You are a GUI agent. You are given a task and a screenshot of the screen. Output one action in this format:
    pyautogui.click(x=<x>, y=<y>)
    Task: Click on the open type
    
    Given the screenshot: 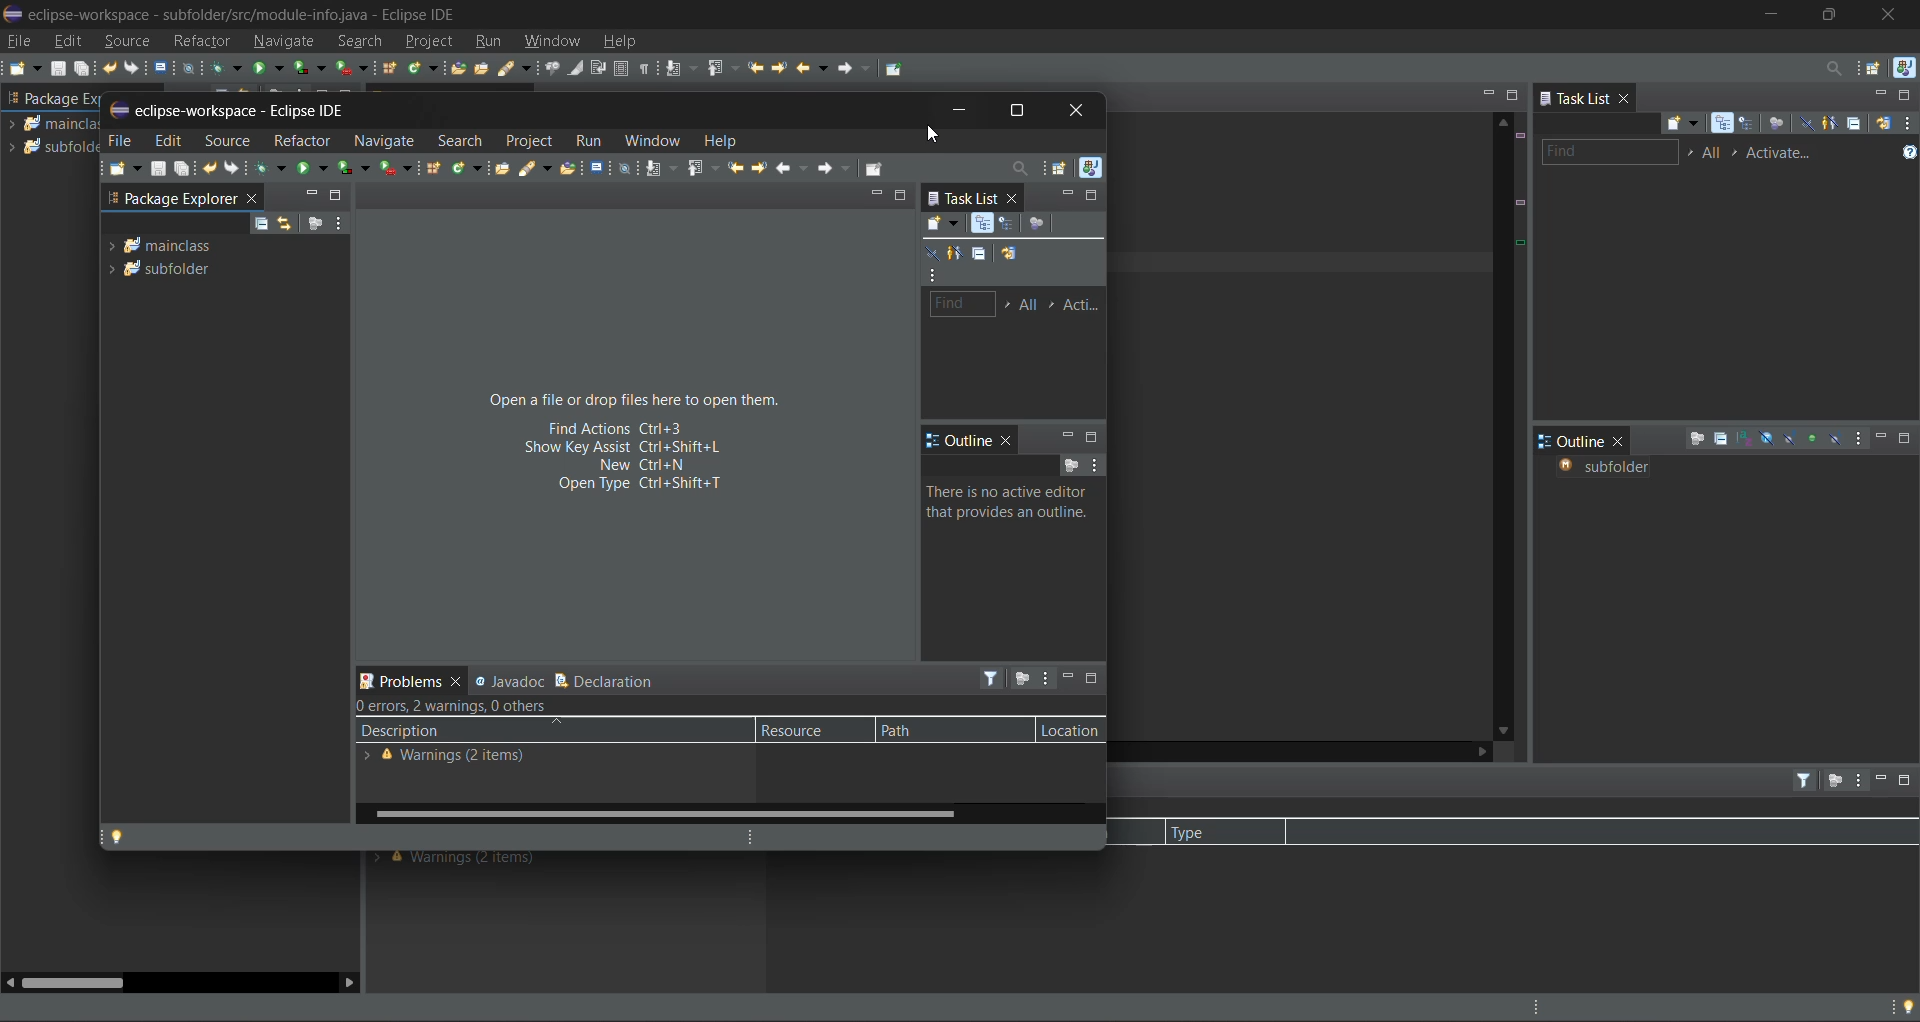 What is the action you would take?
    pyautogui.click(x=459, y=70)
    